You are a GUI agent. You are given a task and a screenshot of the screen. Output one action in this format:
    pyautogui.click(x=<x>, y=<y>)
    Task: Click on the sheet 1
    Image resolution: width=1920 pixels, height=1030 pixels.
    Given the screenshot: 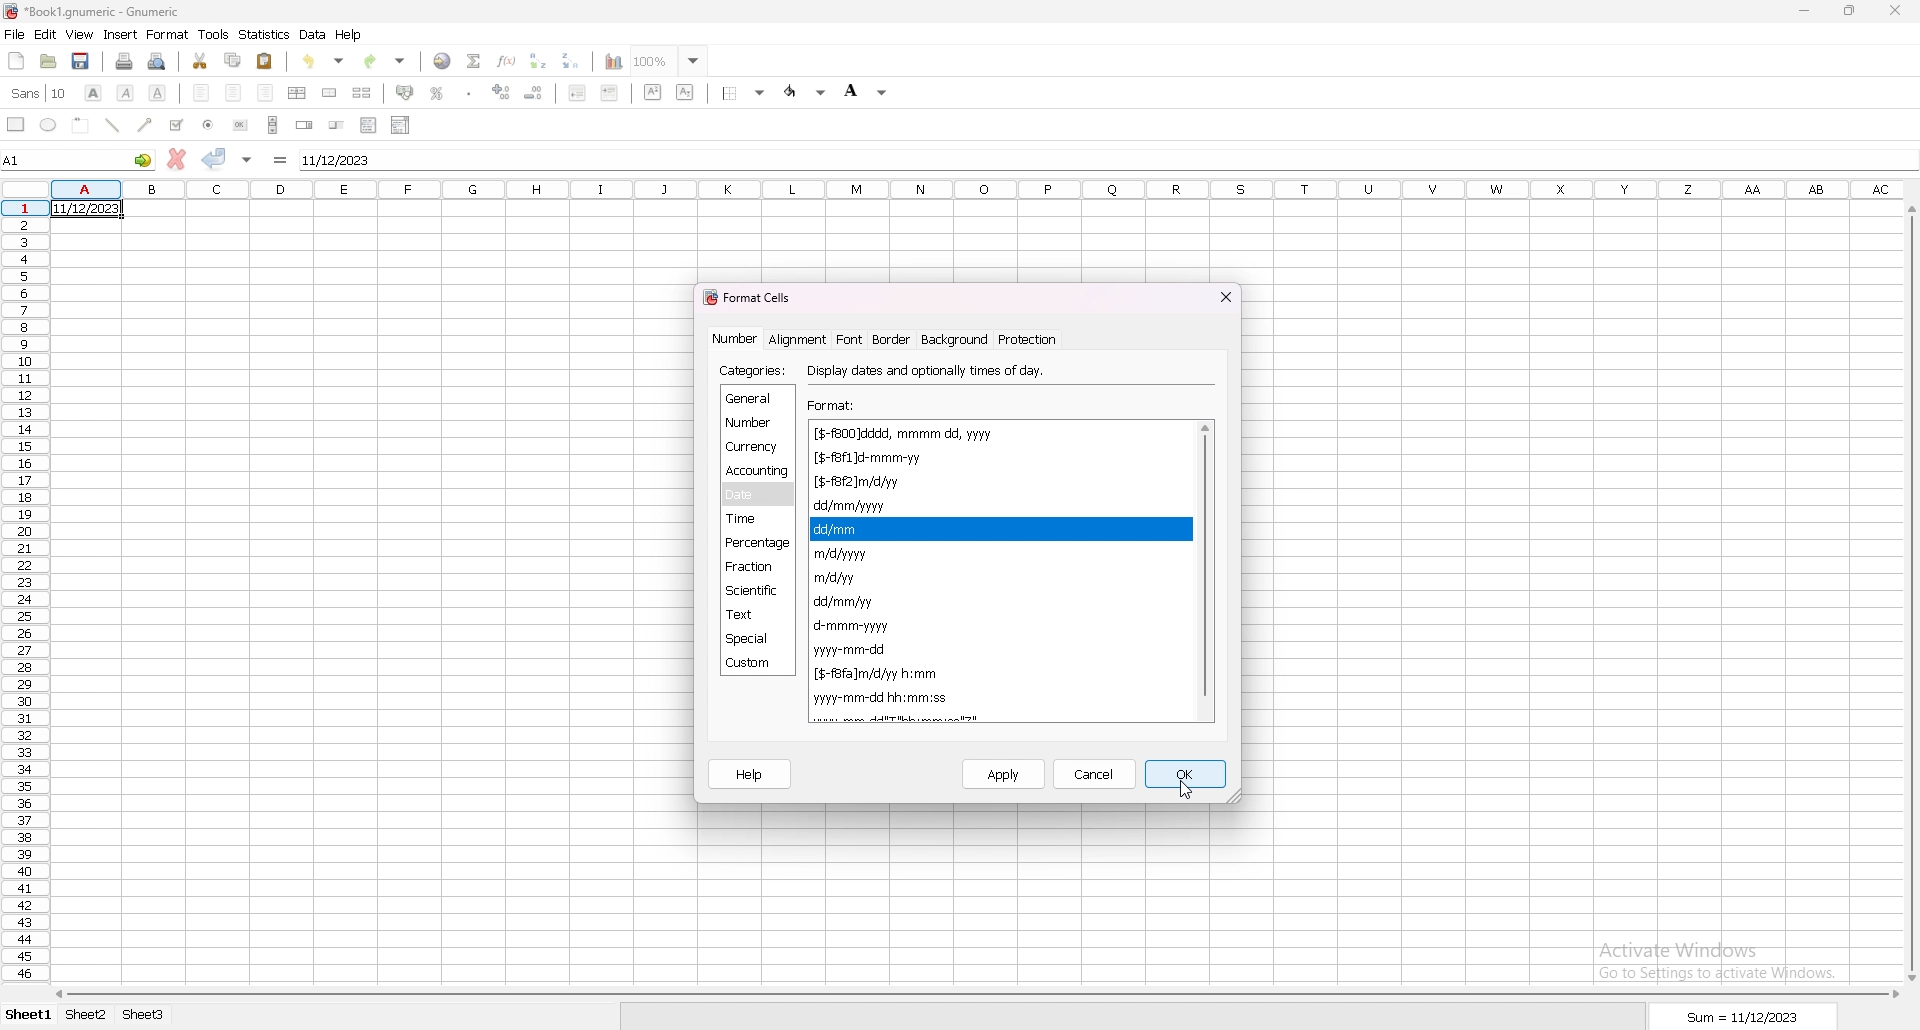 What is the action you would take?
    pyautogui.click(x=30, y=1015)
    